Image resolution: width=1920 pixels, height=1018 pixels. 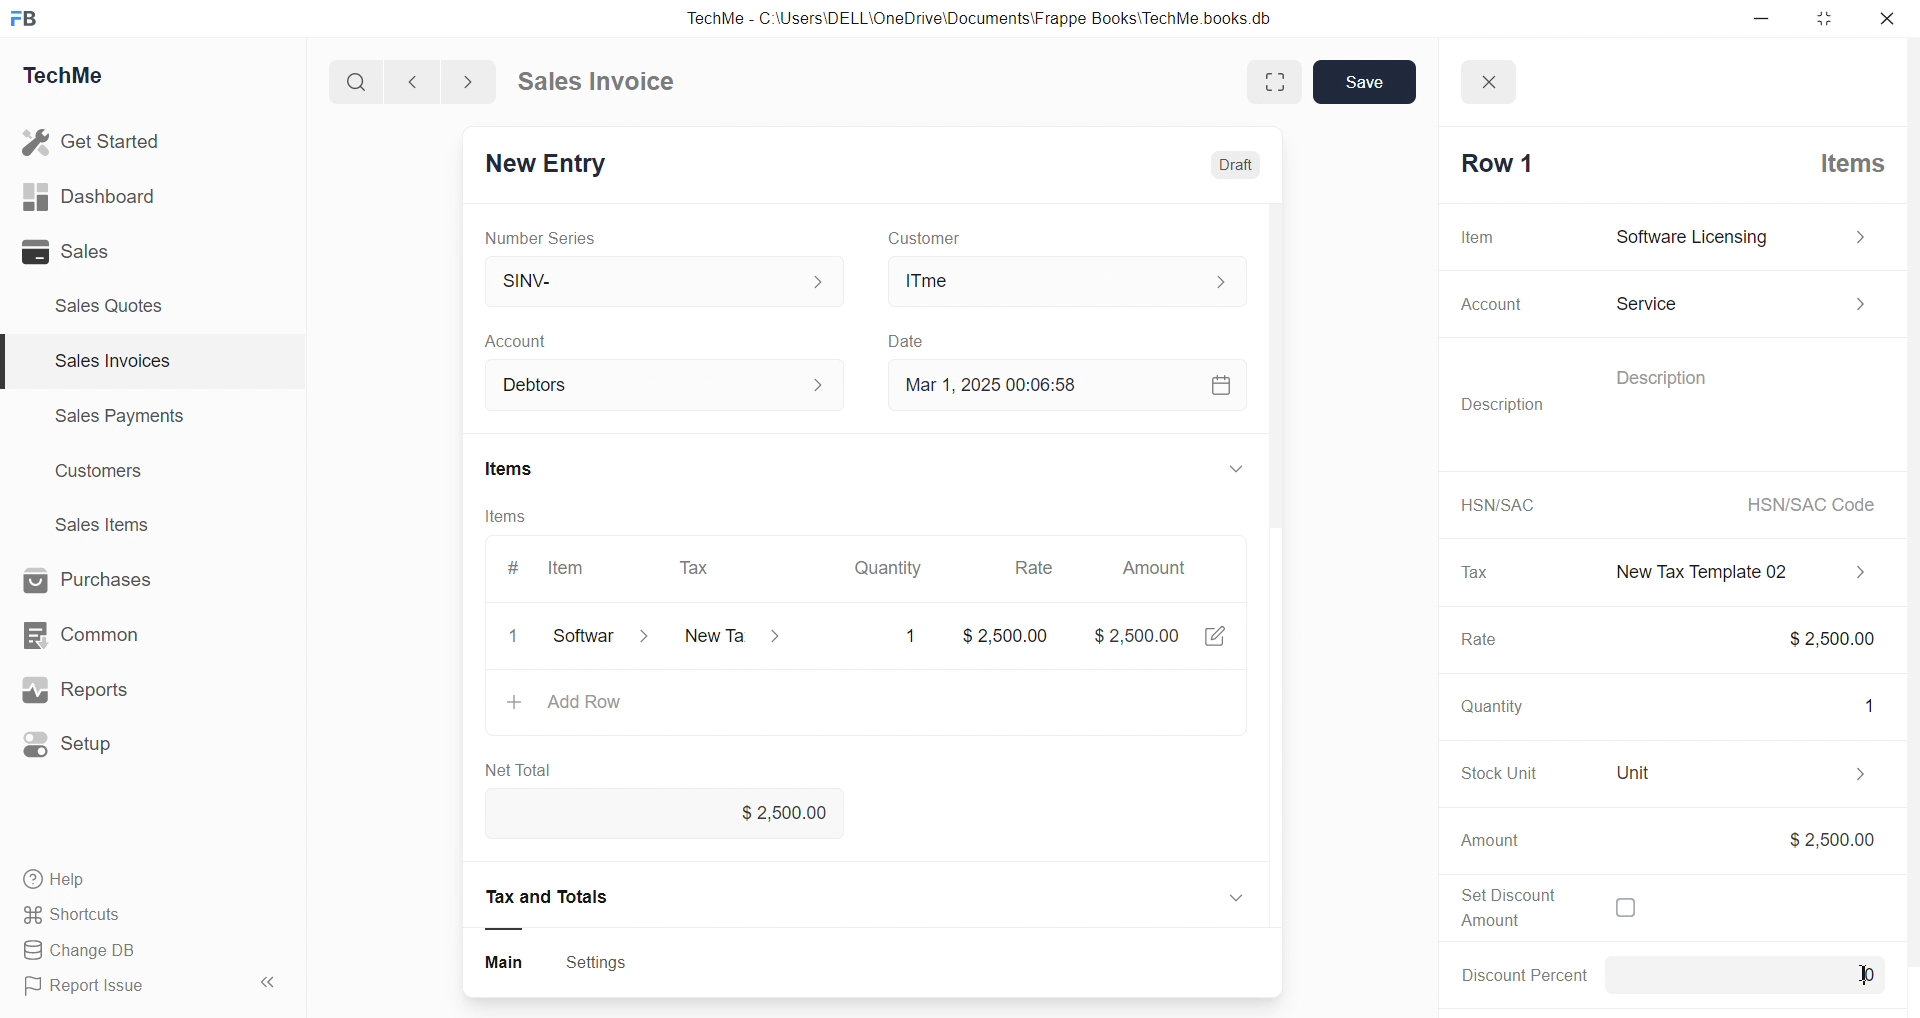 What do you see at coordinates (523, 518) in the screenshot?
I see `Items` at bounding box center [523, 518].